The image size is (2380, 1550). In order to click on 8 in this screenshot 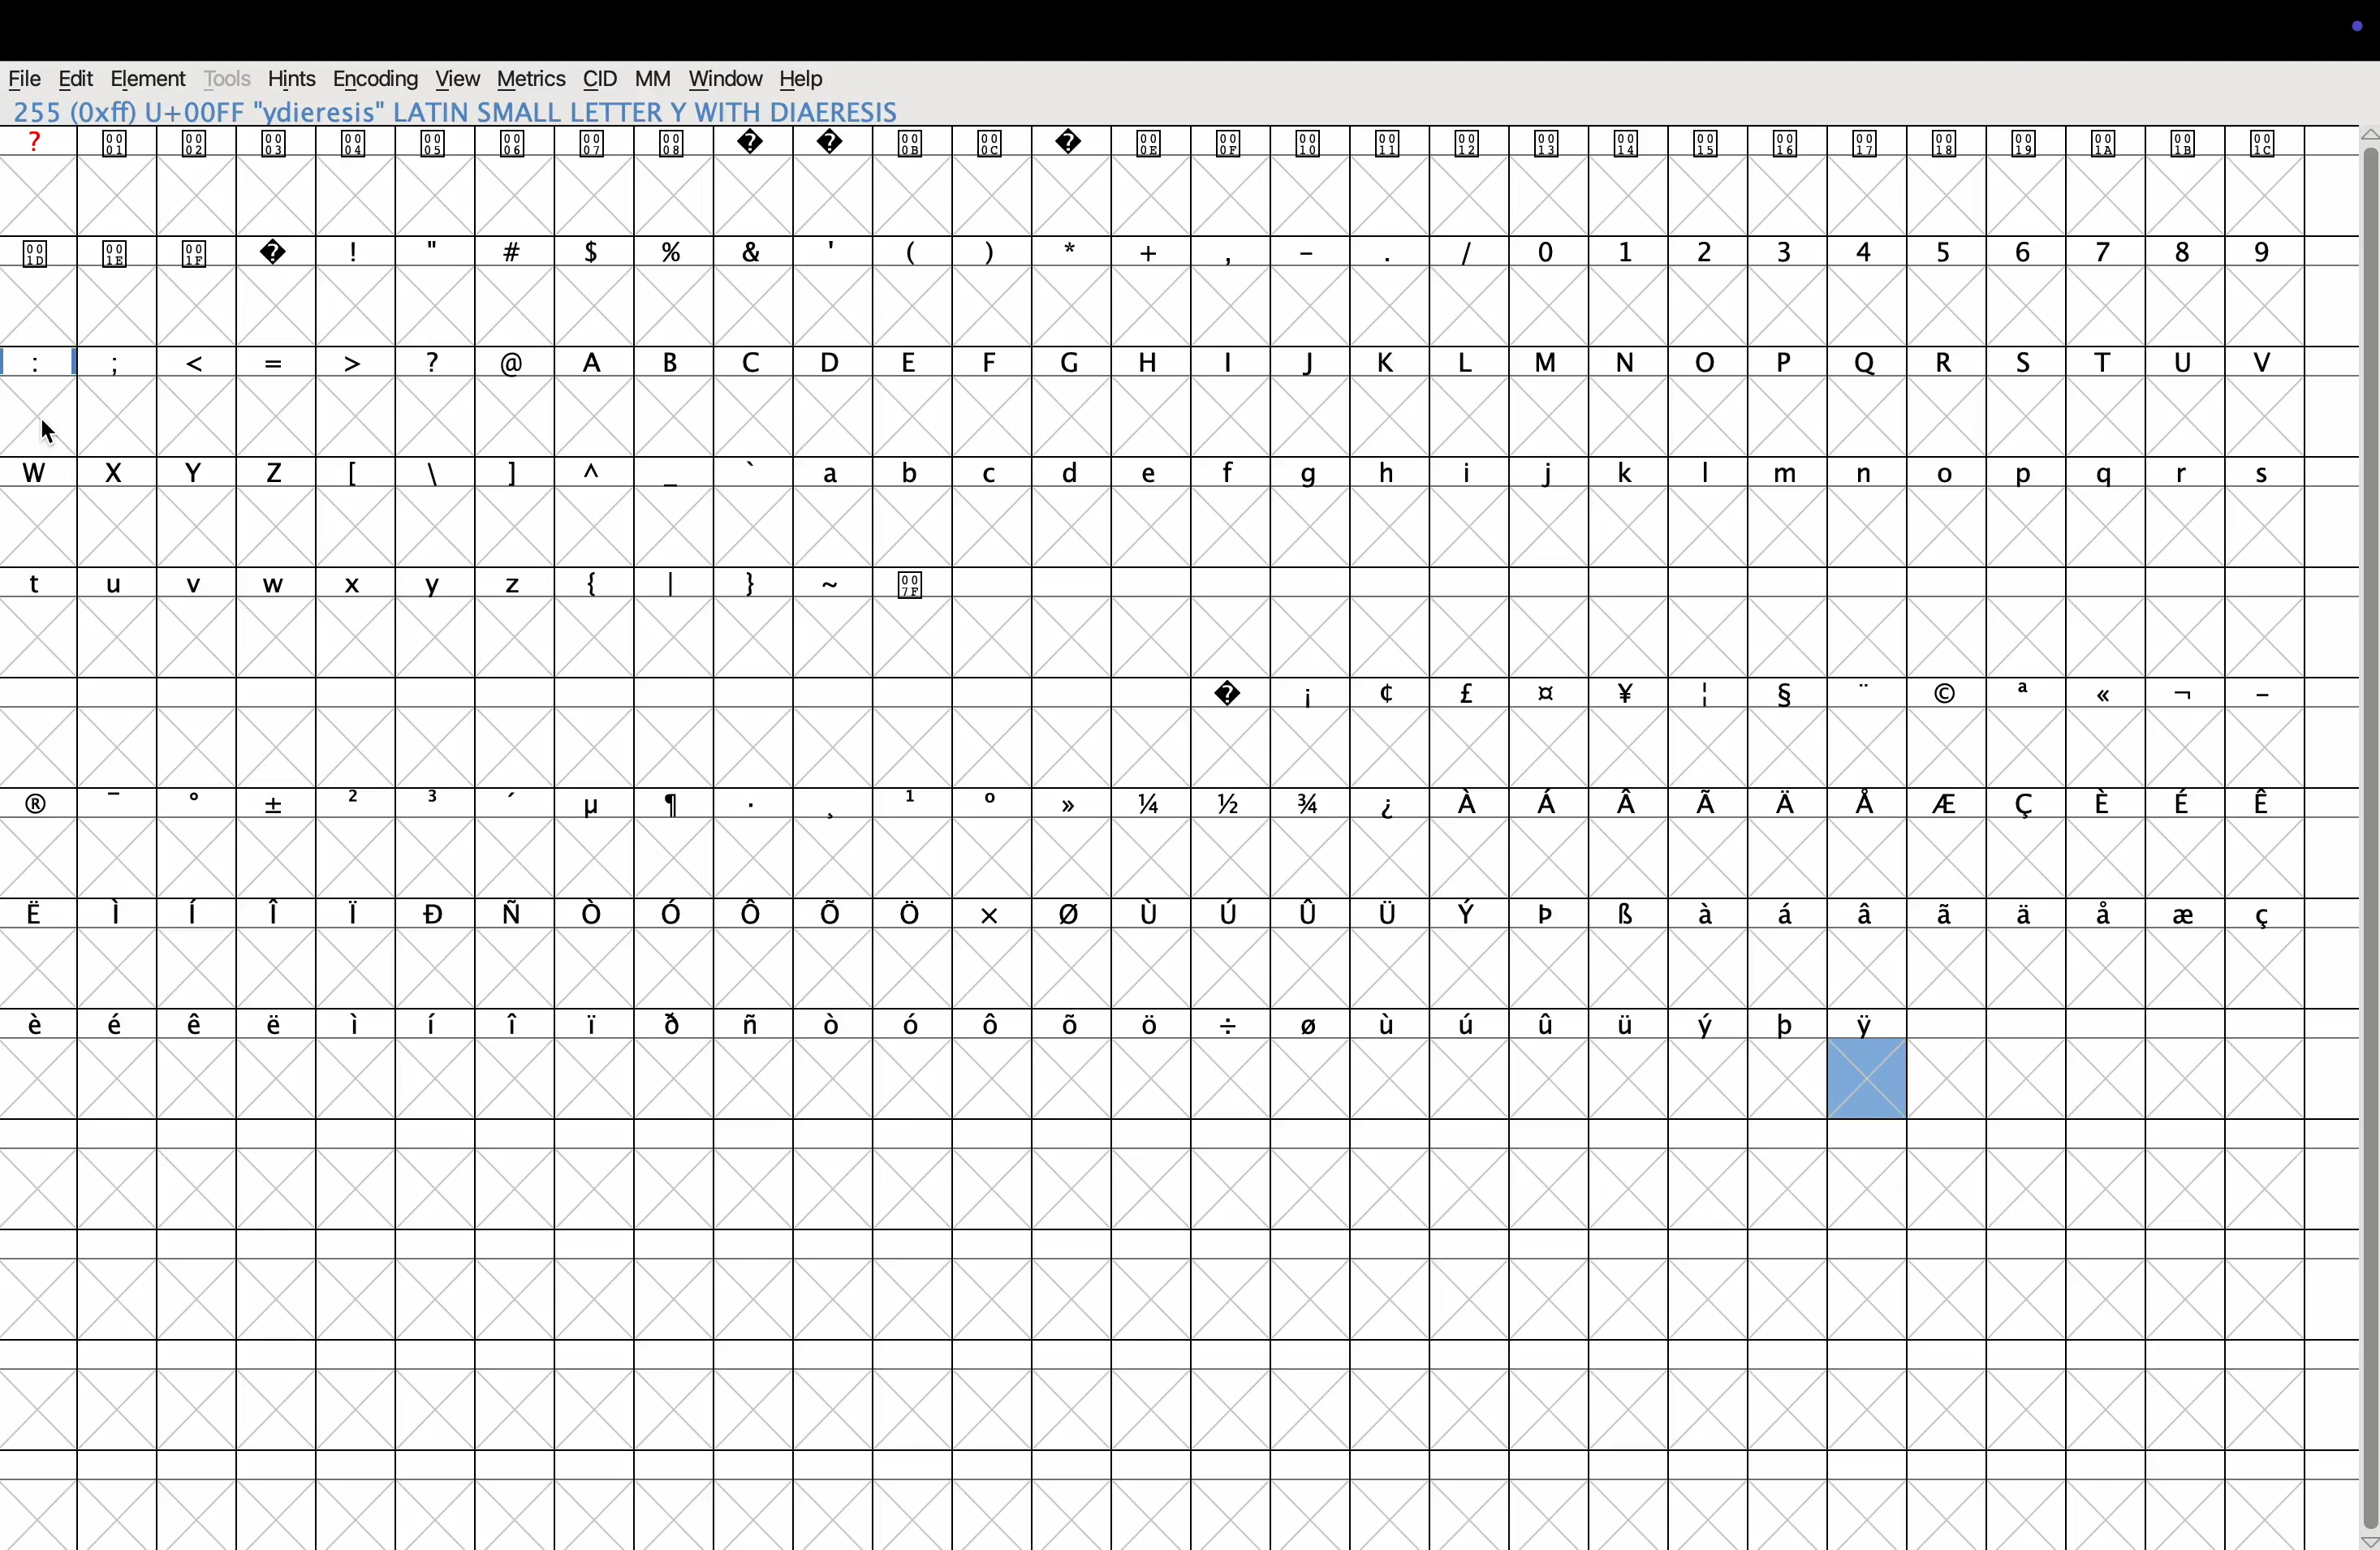, I will do `click(2187, 289)`.